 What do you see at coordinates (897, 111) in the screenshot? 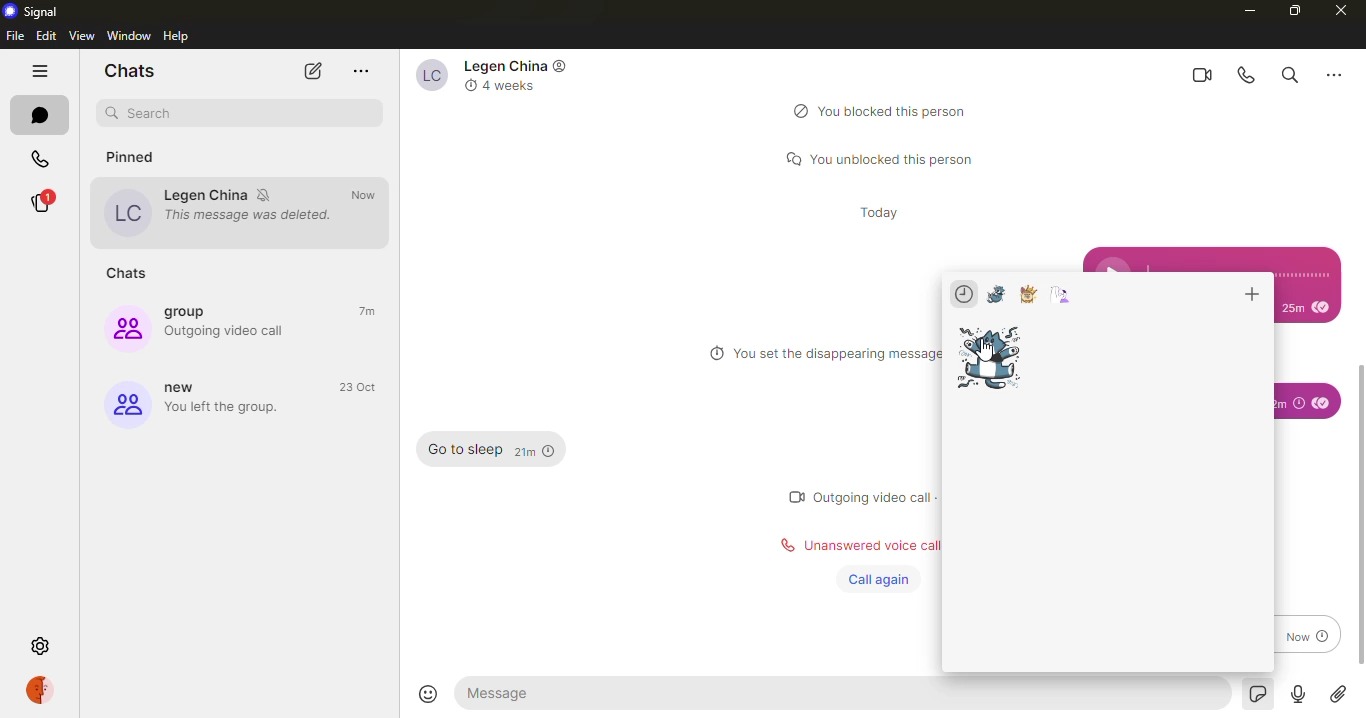
I see `You blocked this person` at bounding box center [897, 111].